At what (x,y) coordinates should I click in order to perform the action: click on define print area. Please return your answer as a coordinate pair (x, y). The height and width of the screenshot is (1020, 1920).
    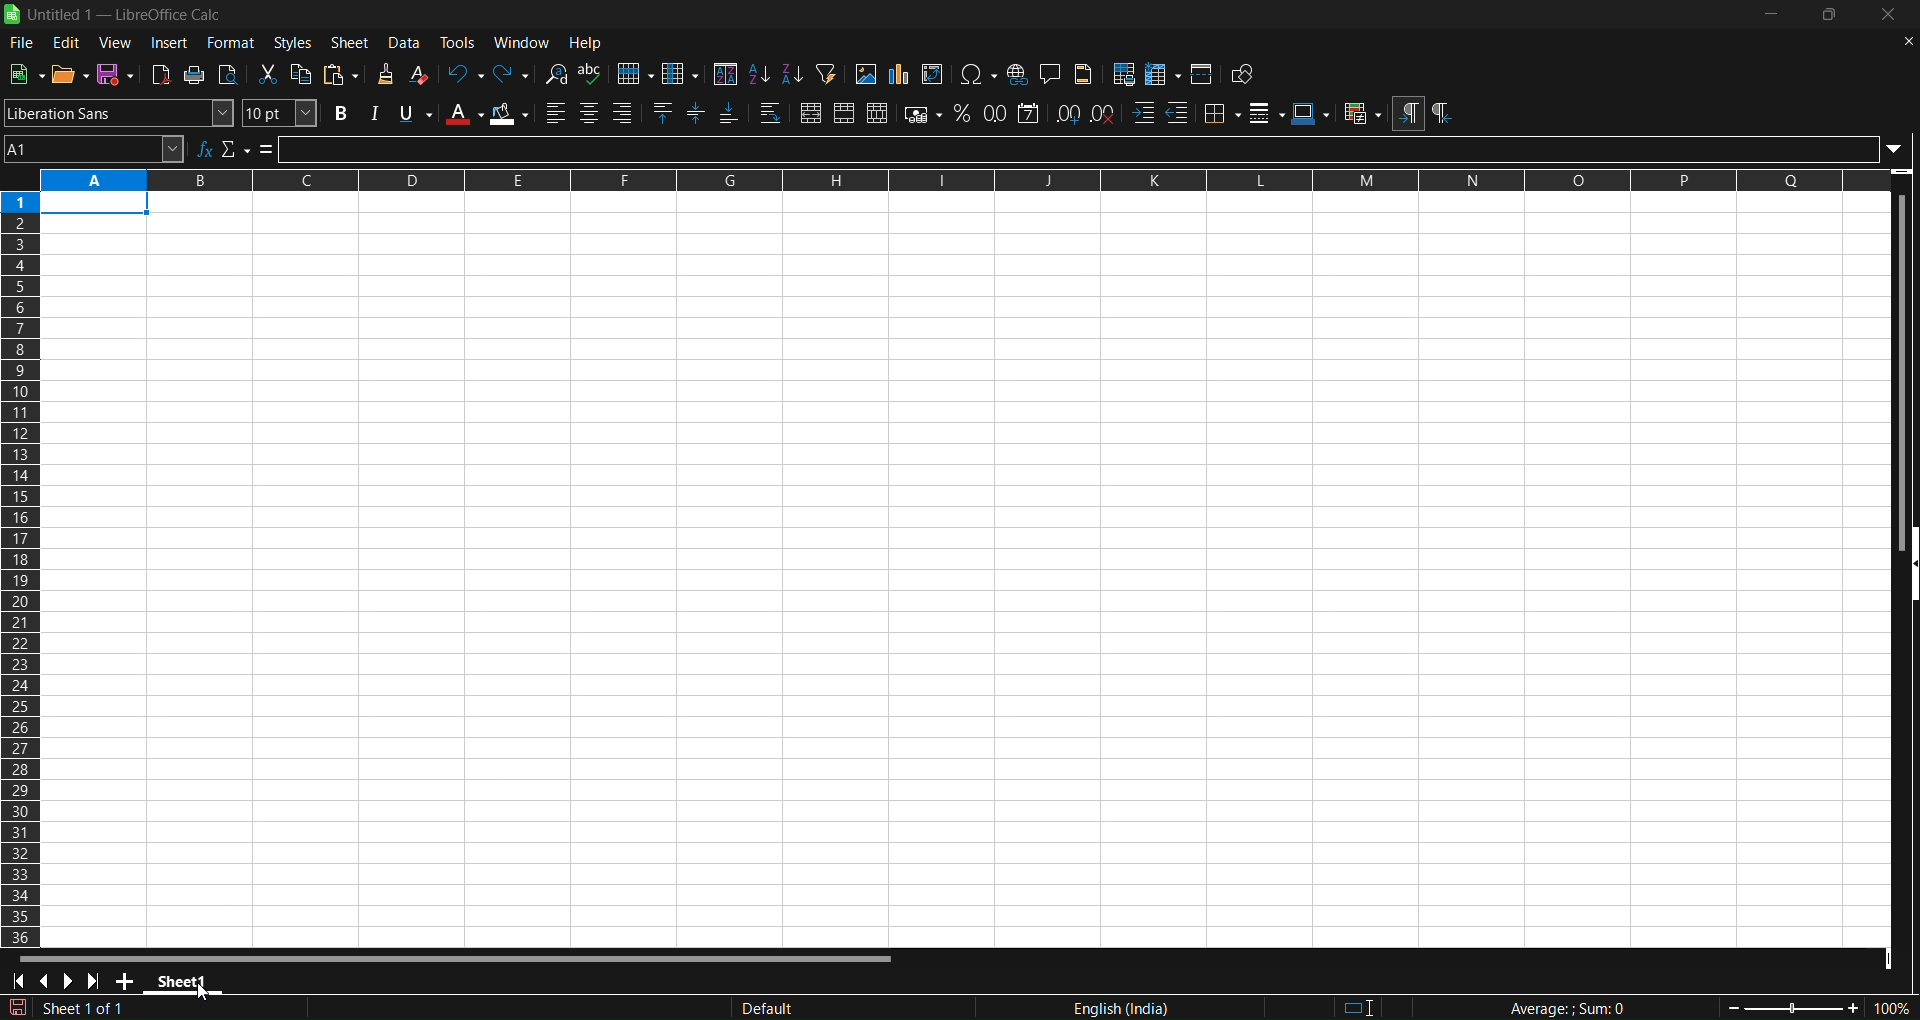
    Looking at the image, I should click on (1125, 74).